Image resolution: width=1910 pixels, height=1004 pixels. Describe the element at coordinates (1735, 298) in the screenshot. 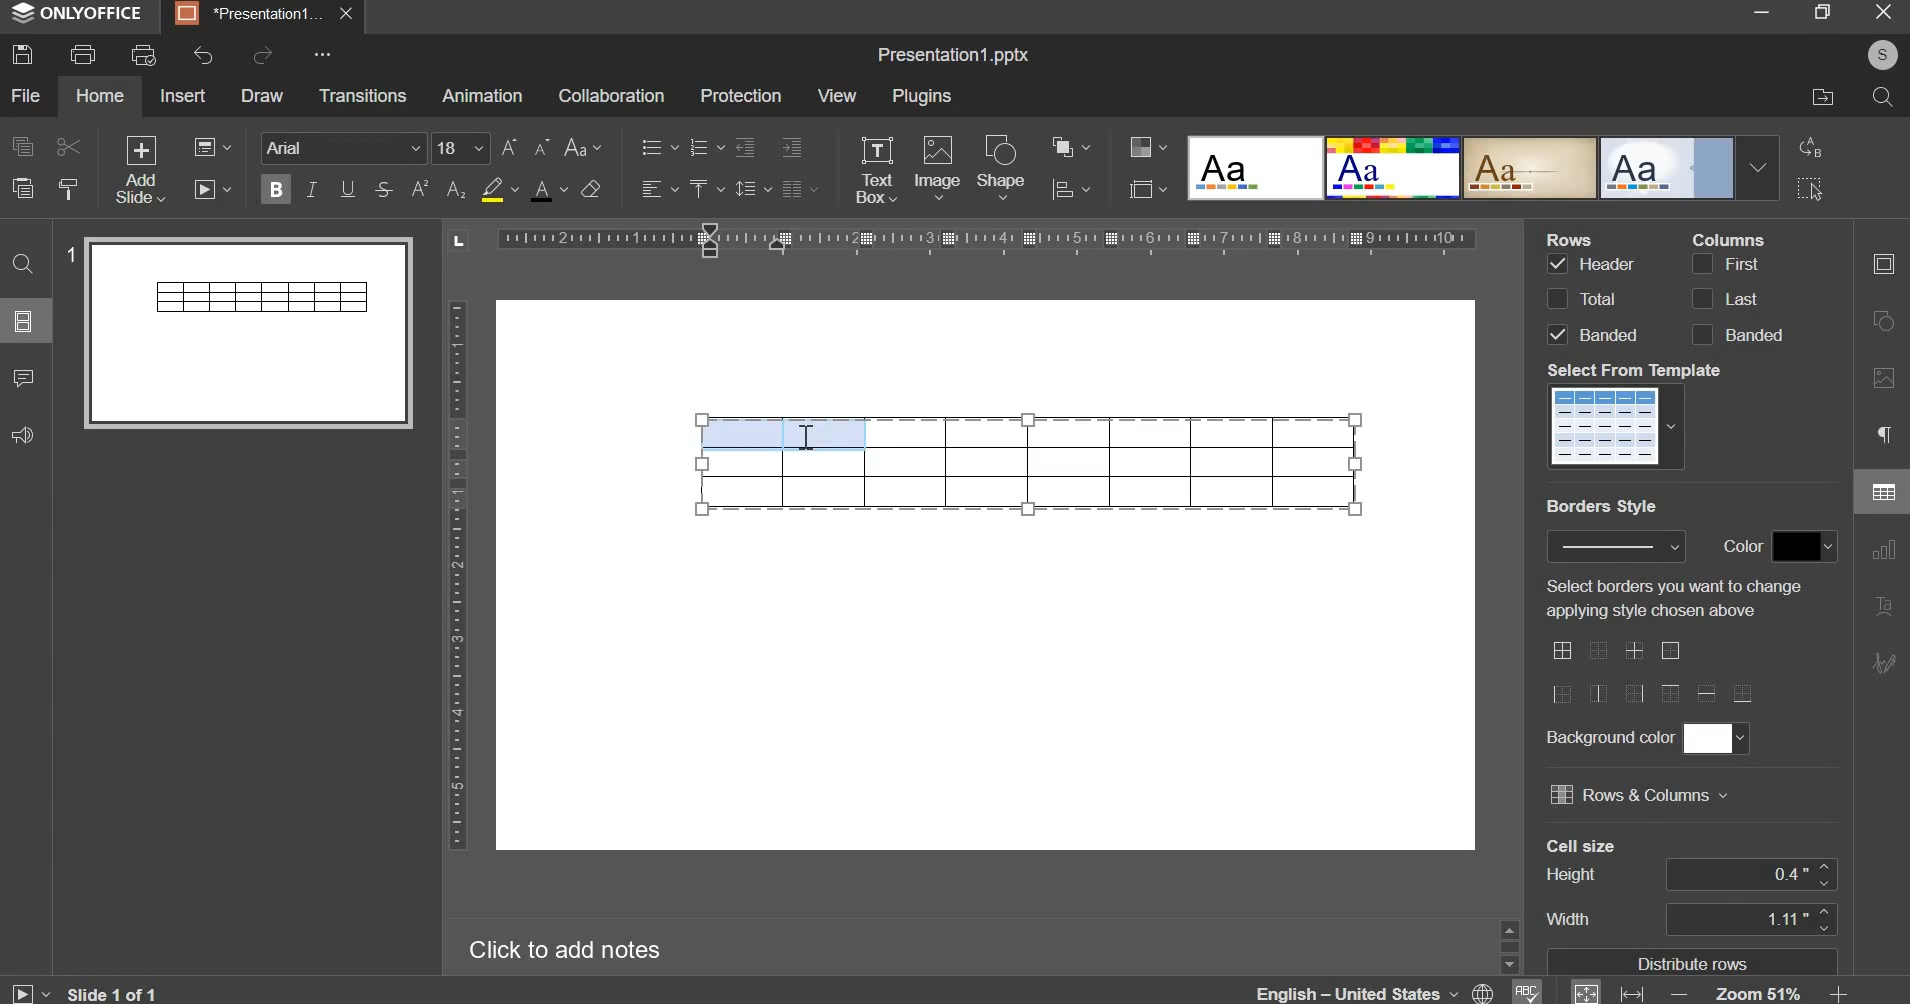

I see `columns` at that location.